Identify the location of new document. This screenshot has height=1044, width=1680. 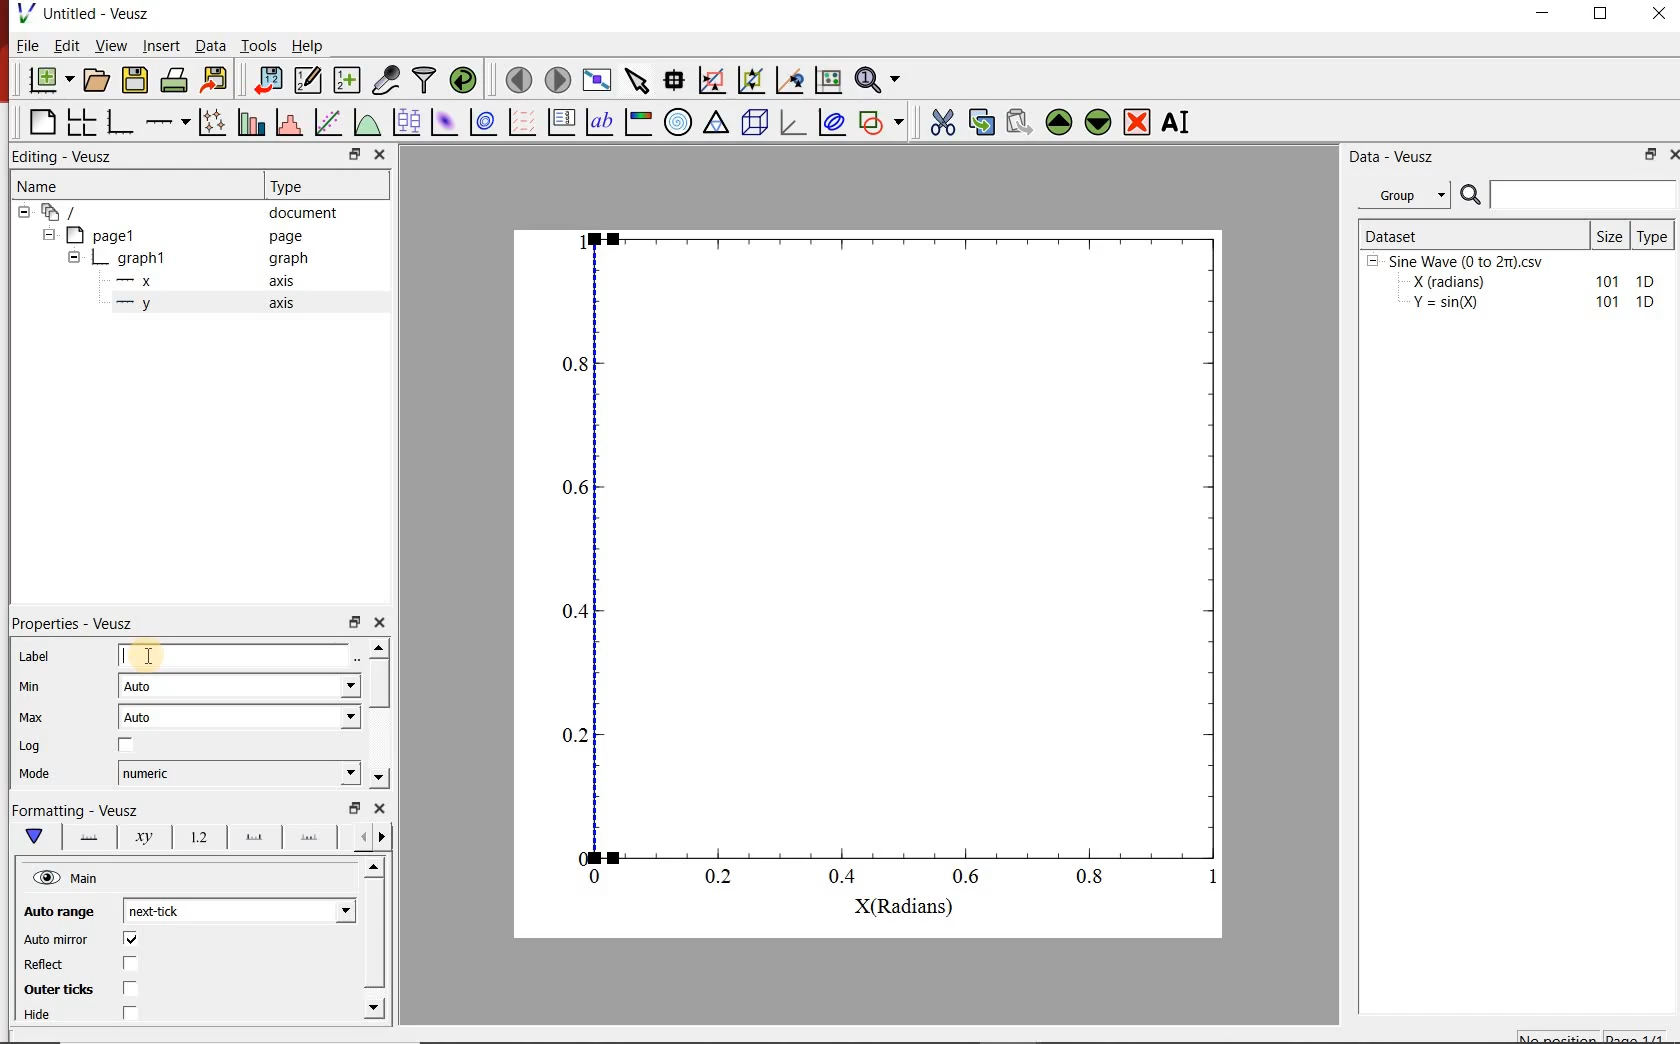
(51, 81).